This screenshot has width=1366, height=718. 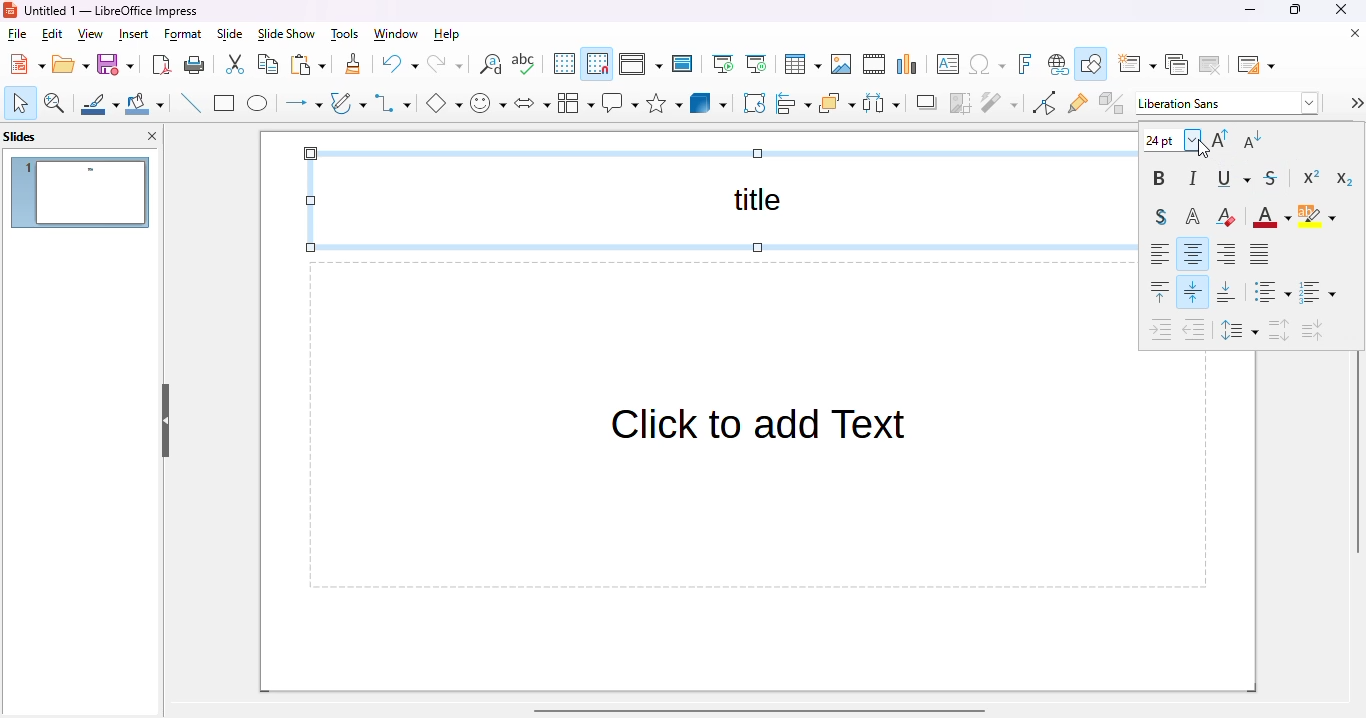 I want to click on decrease font size, so click(x=1252, y=139).